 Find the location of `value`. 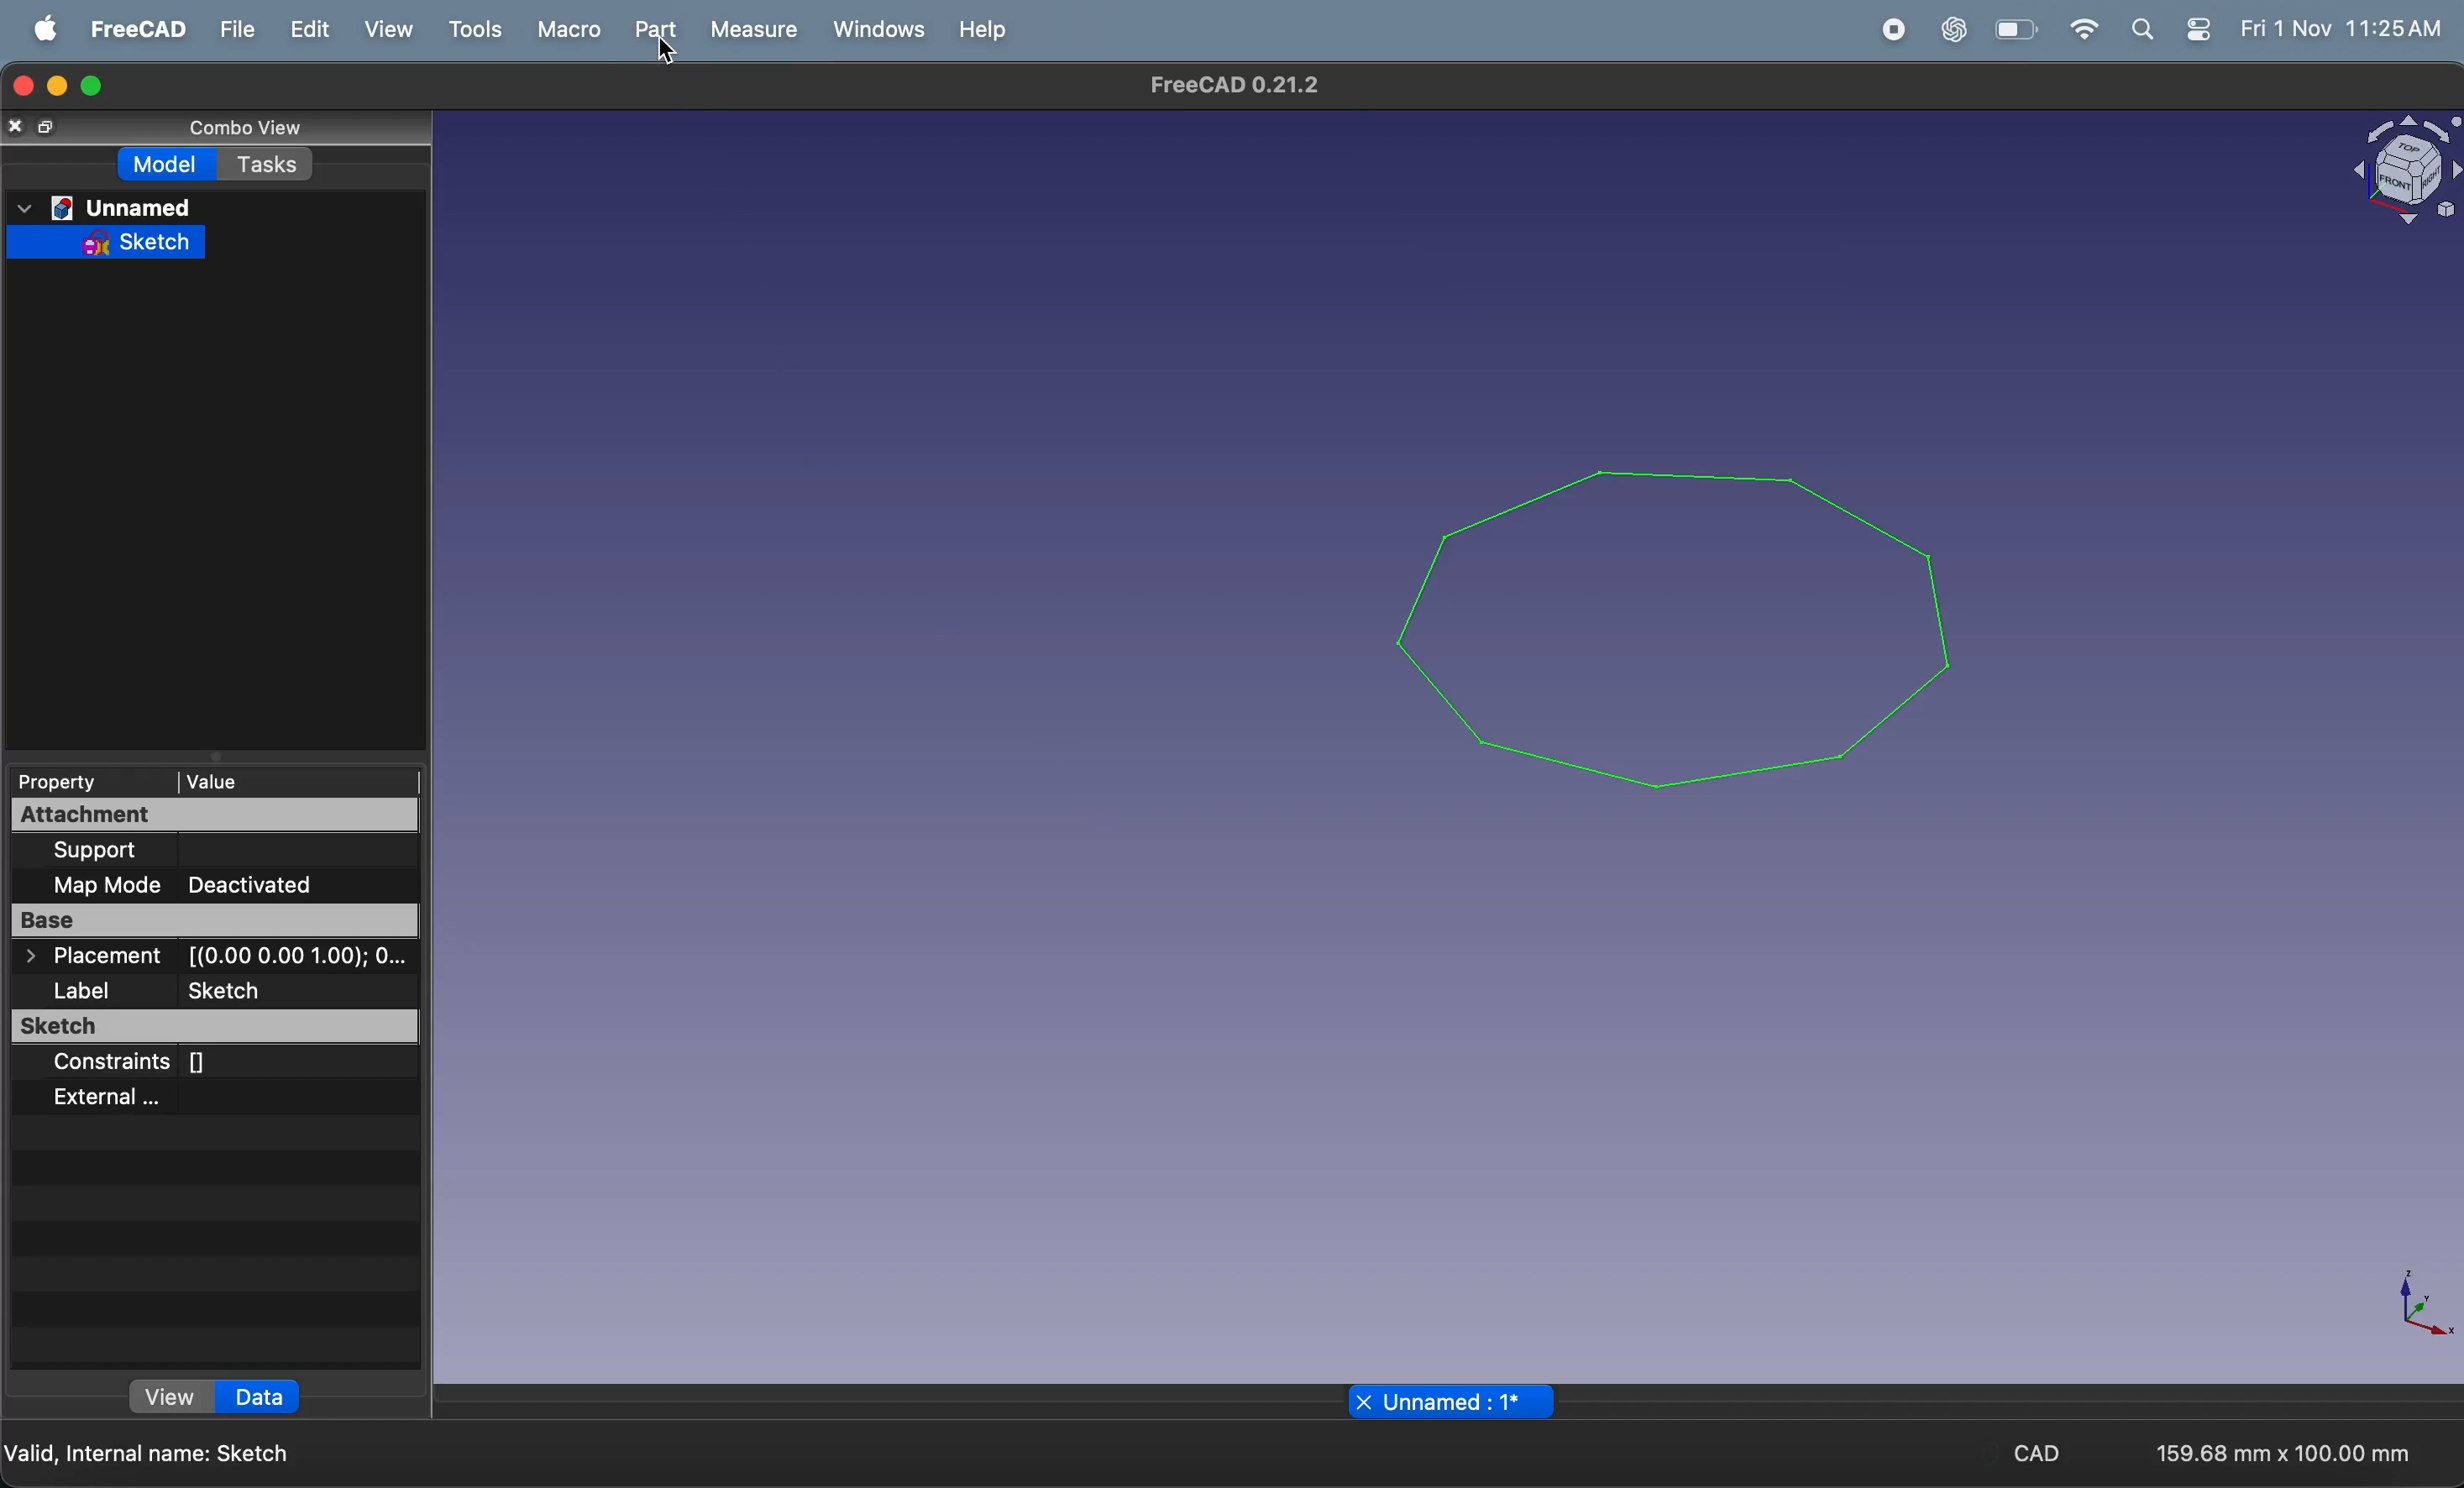

value is located at coordinates (299, 780).